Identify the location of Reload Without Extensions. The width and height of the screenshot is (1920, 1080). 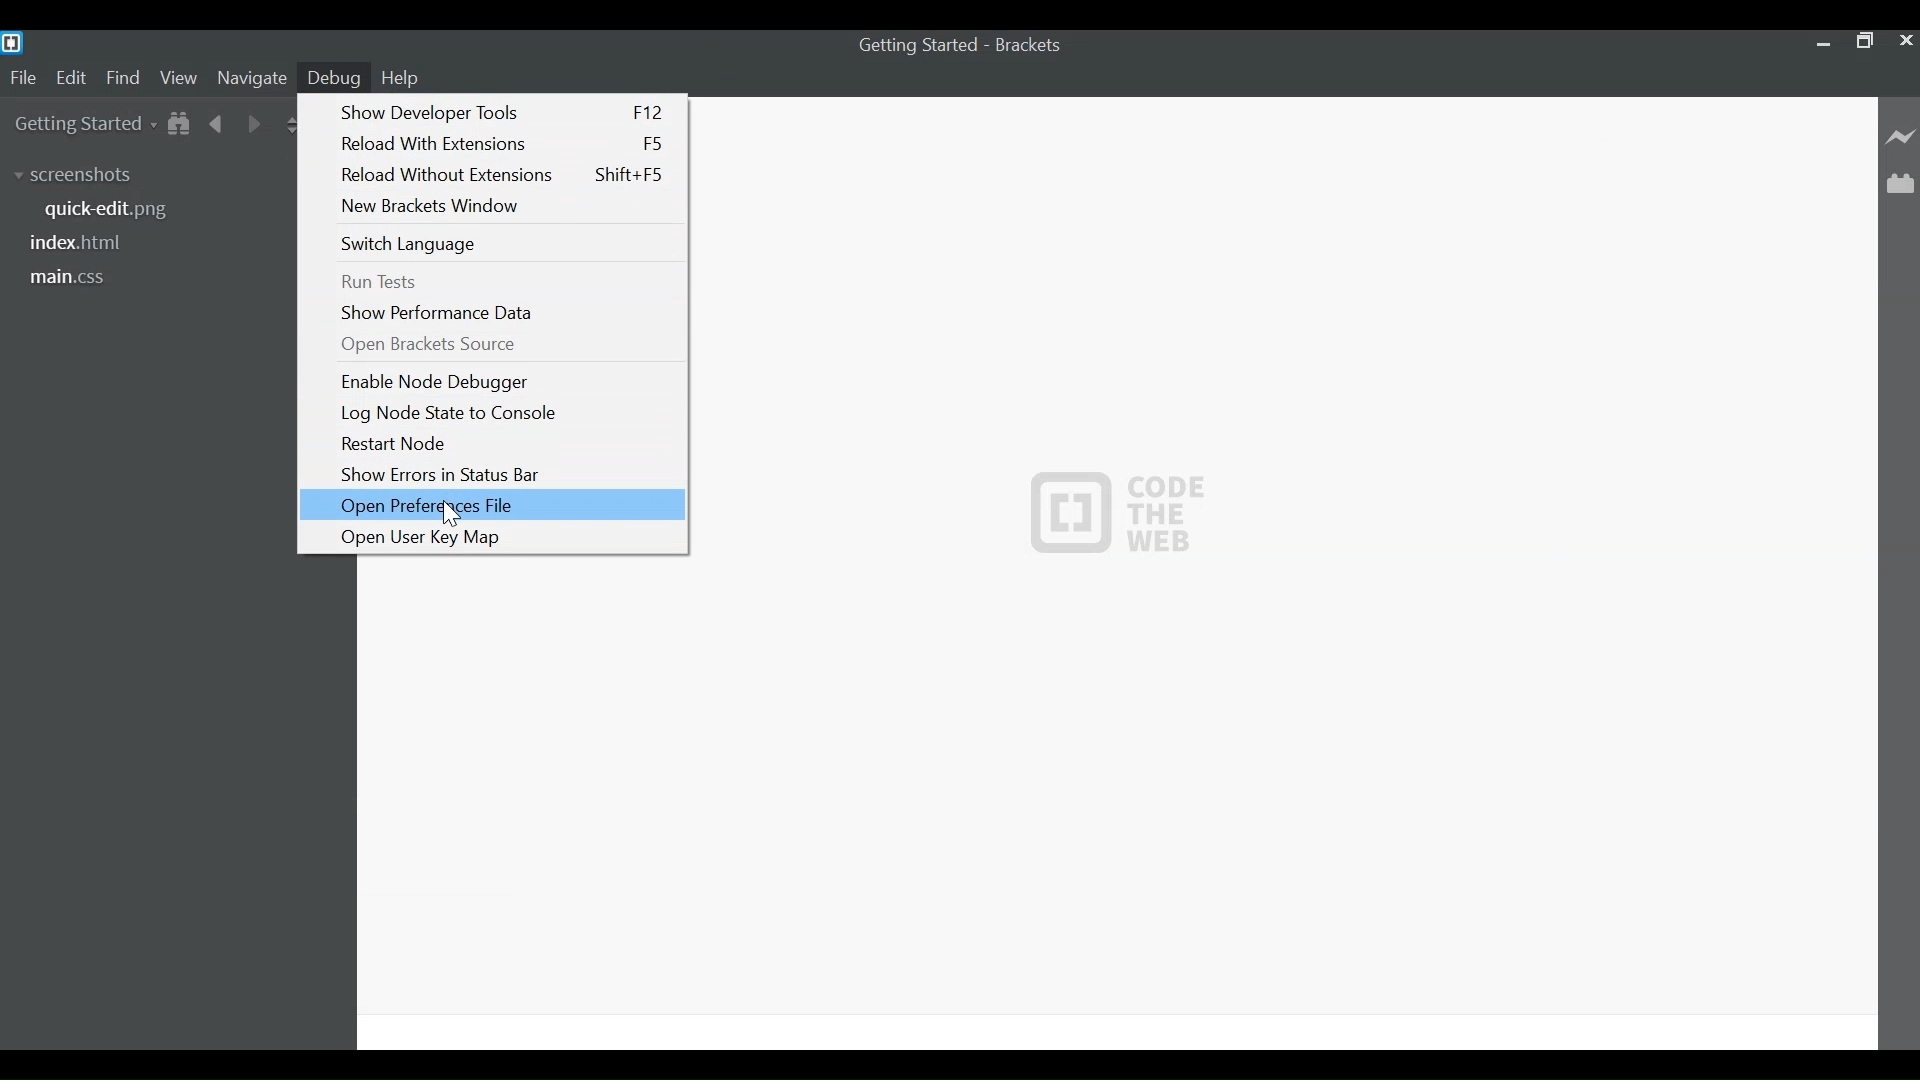
(508, 175).